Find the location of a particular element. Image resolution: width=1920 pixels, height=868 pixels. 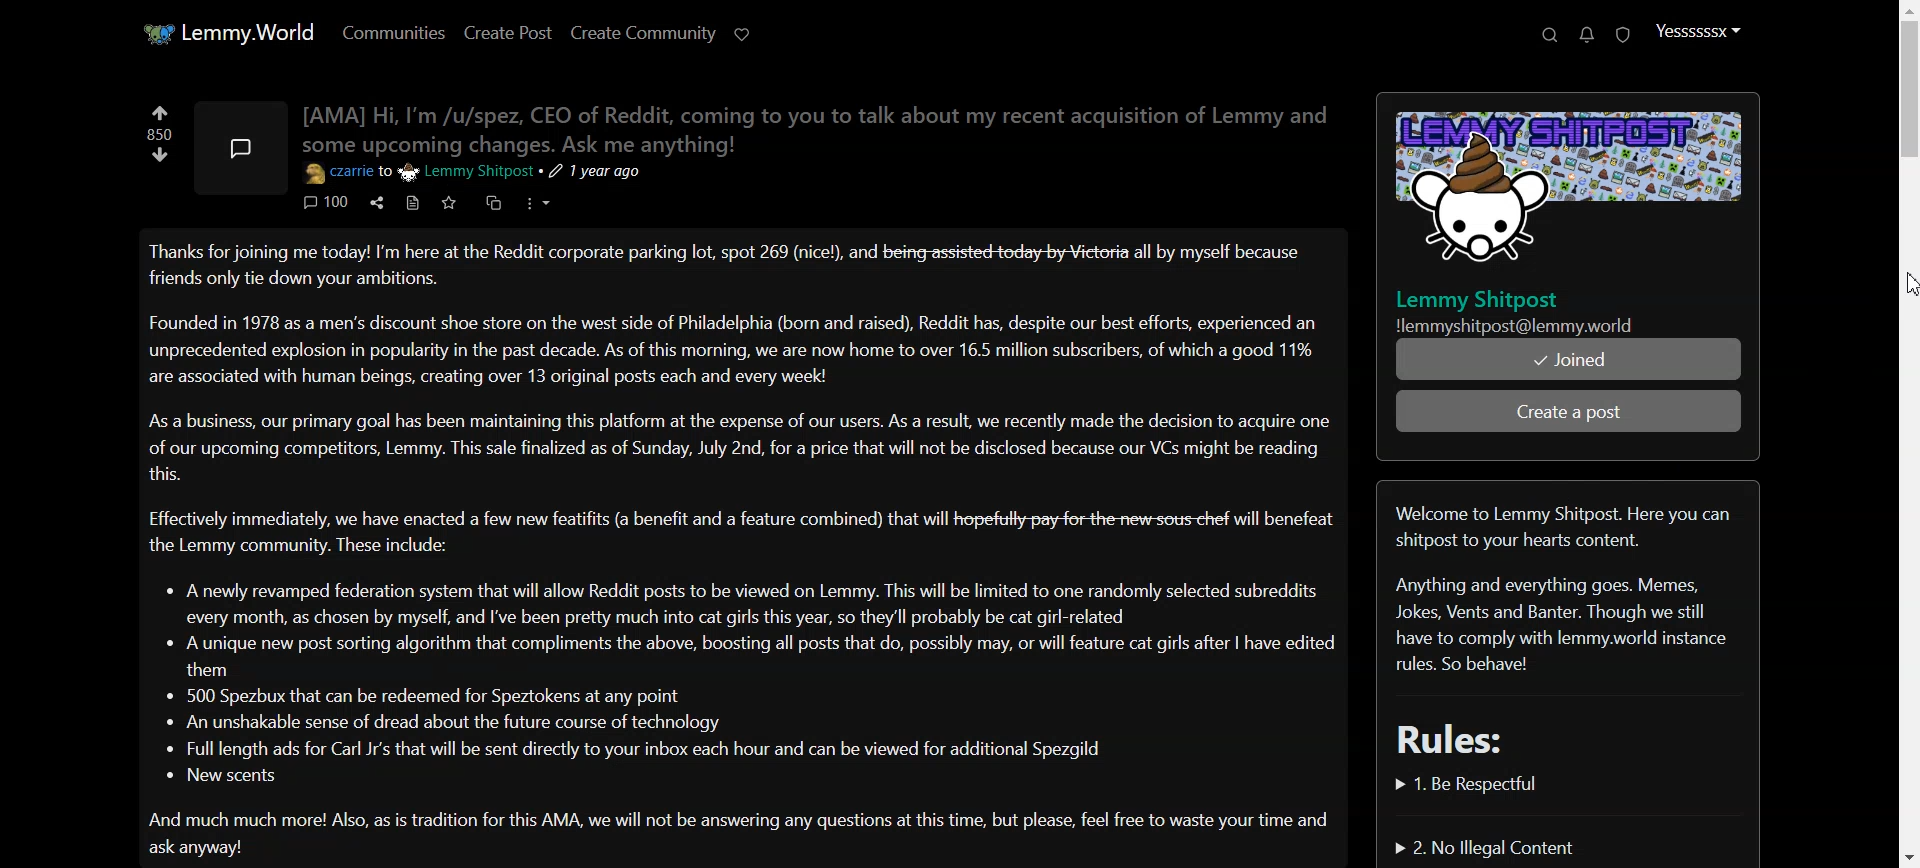

cursor is located at coordinates (1905, 279).